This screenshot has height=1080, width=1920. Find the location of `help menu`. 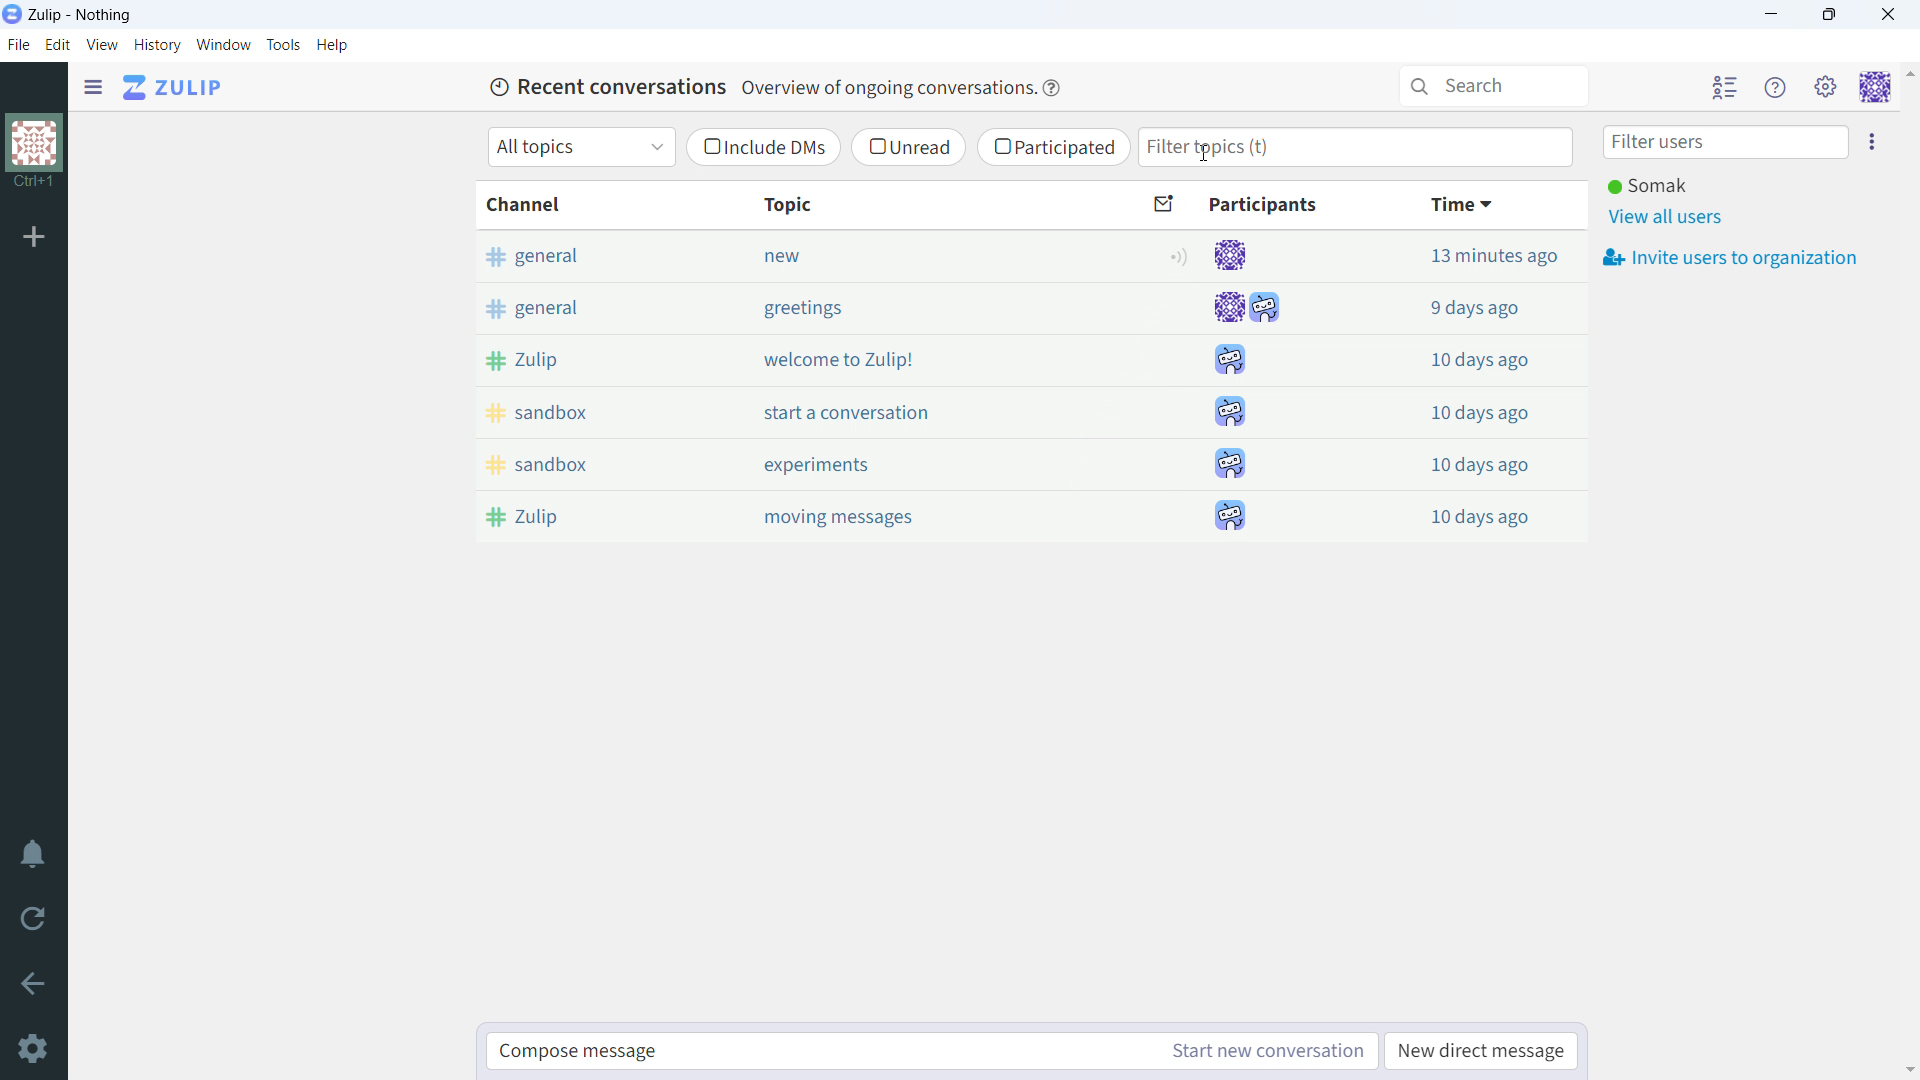

help menu is located at coordinates (1778, 88).